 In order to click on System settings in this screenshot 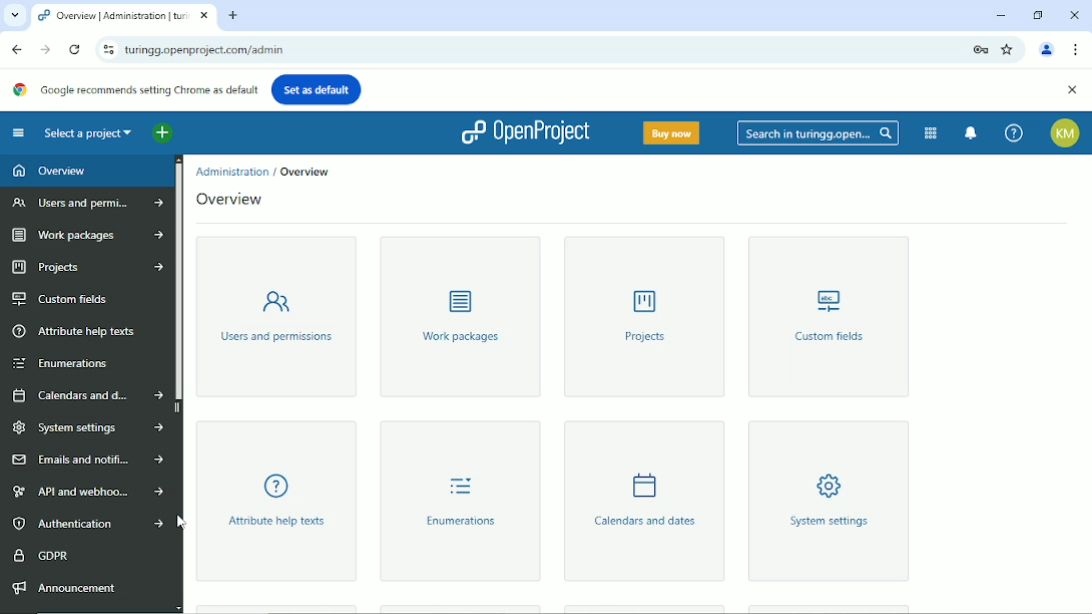, I will do `click(827, 502)`.